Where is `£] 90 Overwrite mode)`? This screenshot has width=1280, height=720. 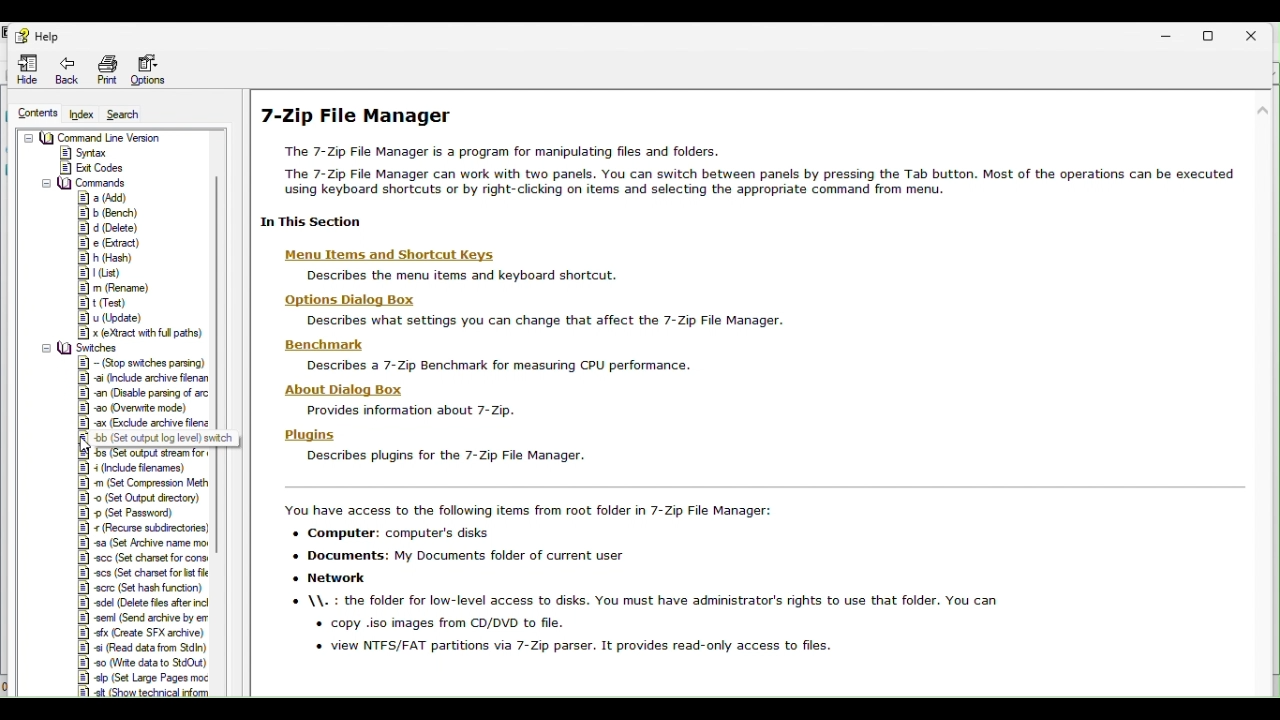 £] 90 Overwrite mode) is located at coordinates (134, 409).